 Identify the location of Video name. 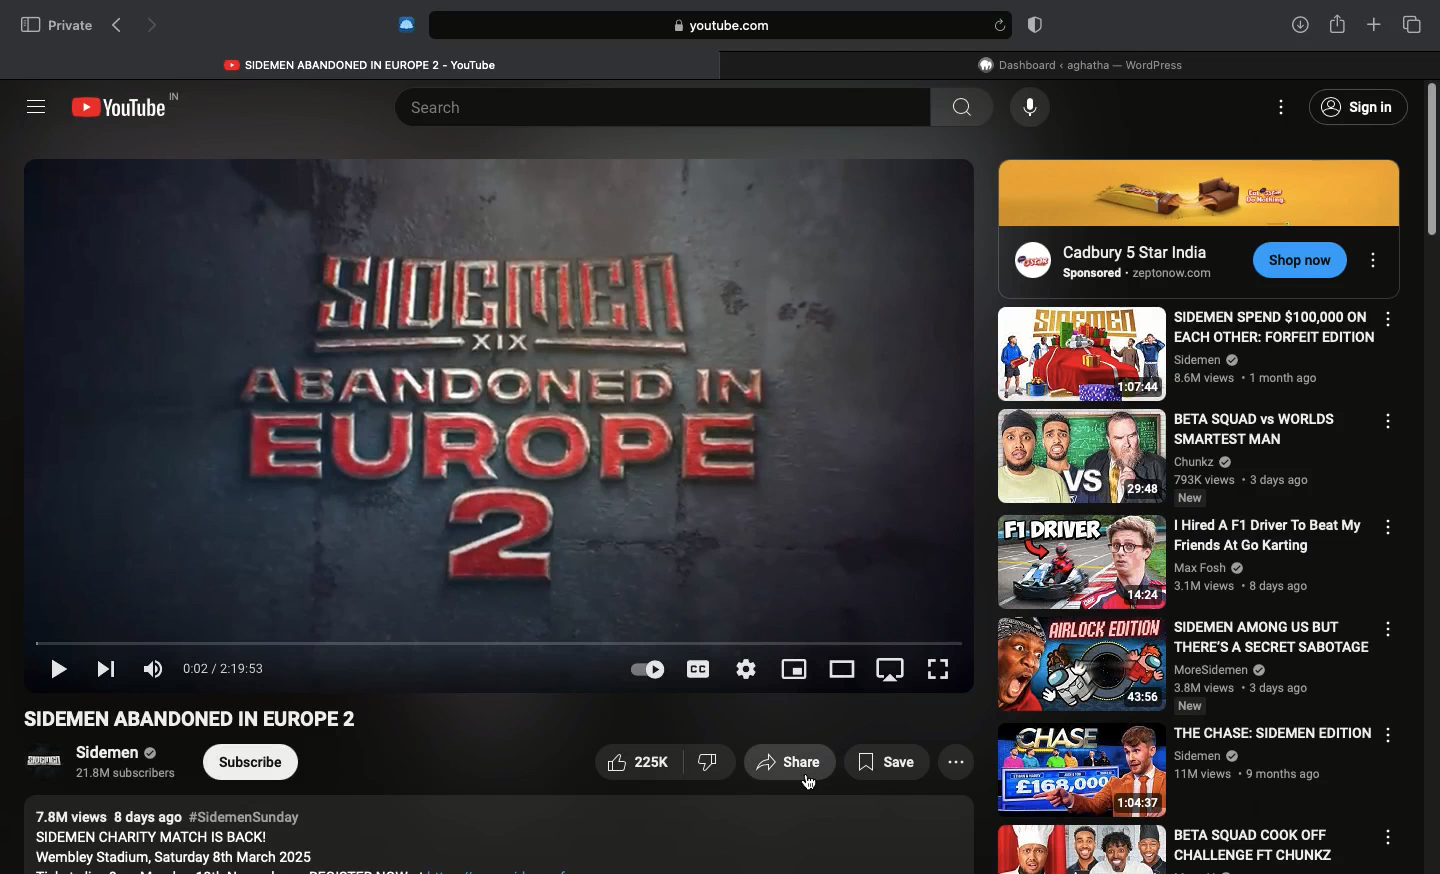
(1177, 850).